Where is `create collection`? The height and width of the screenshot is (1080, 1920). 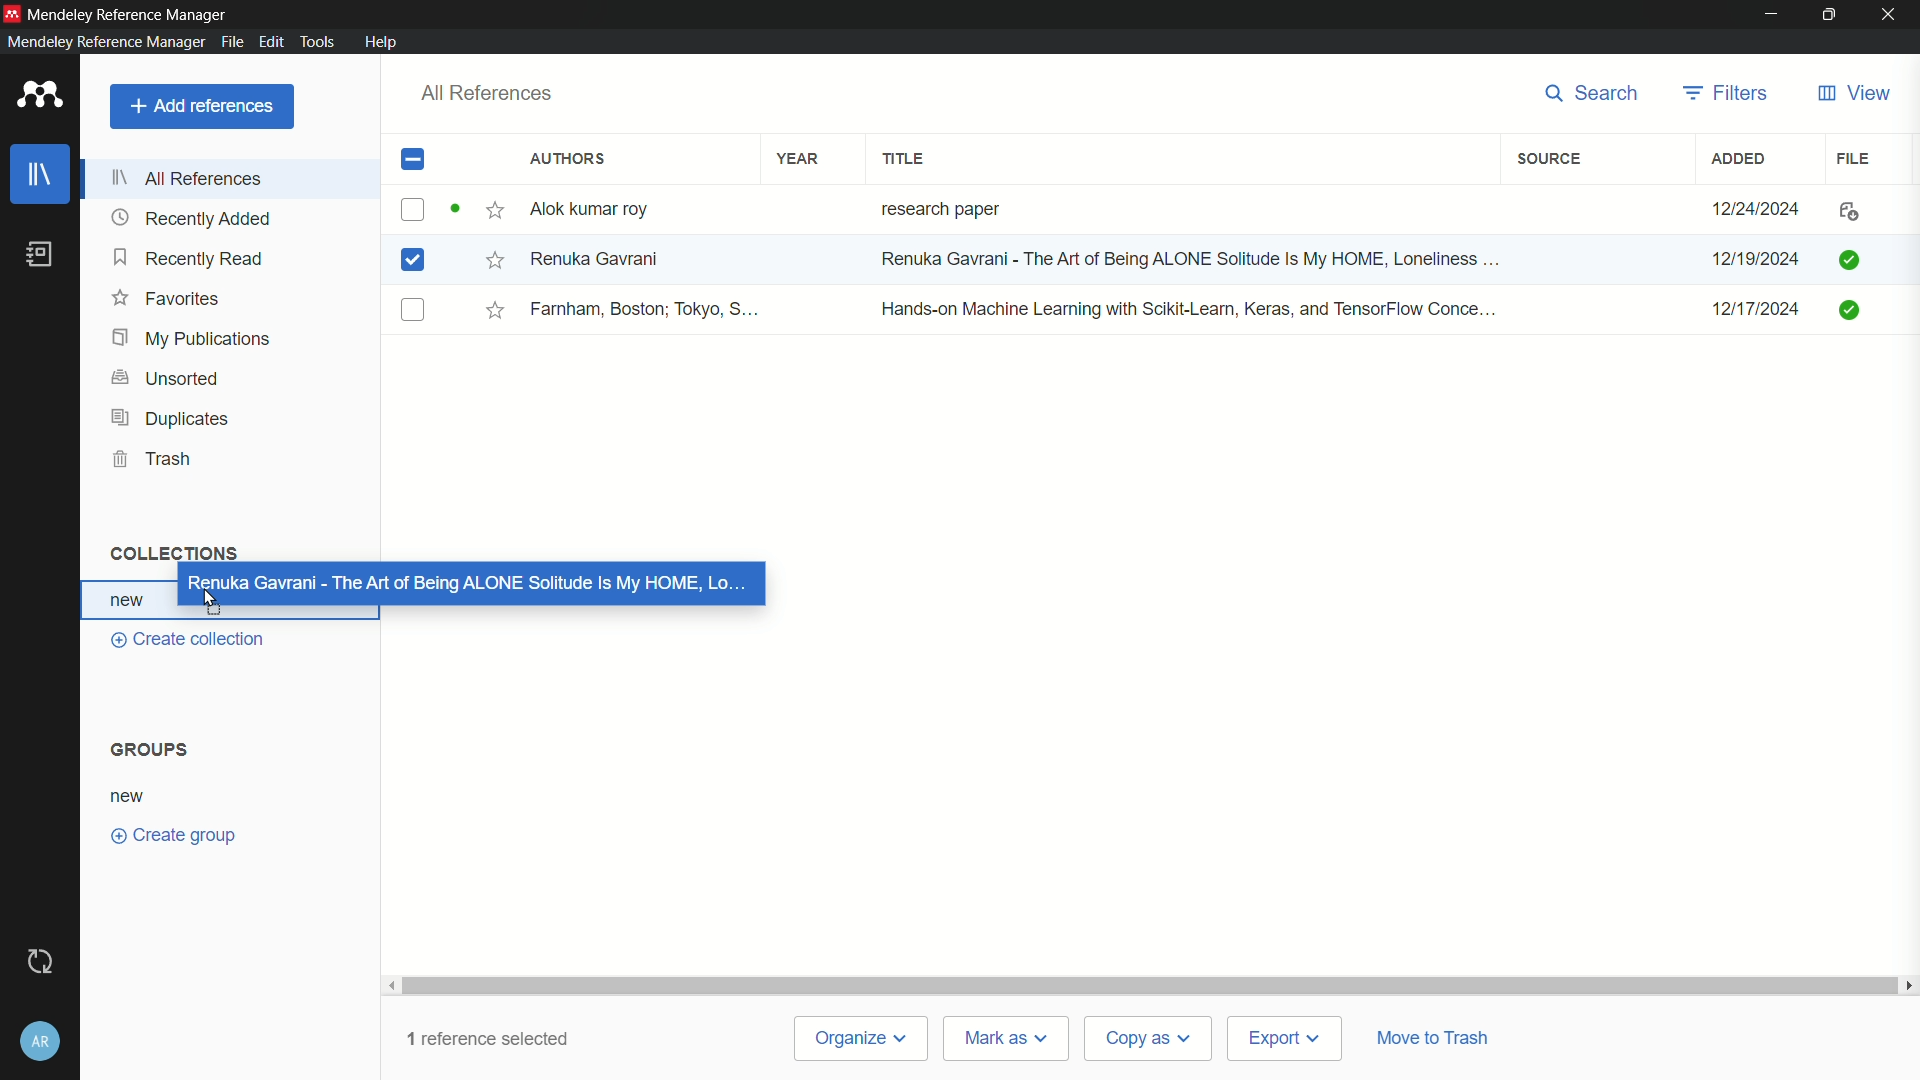 create collection is located at coordinates (188, 642).